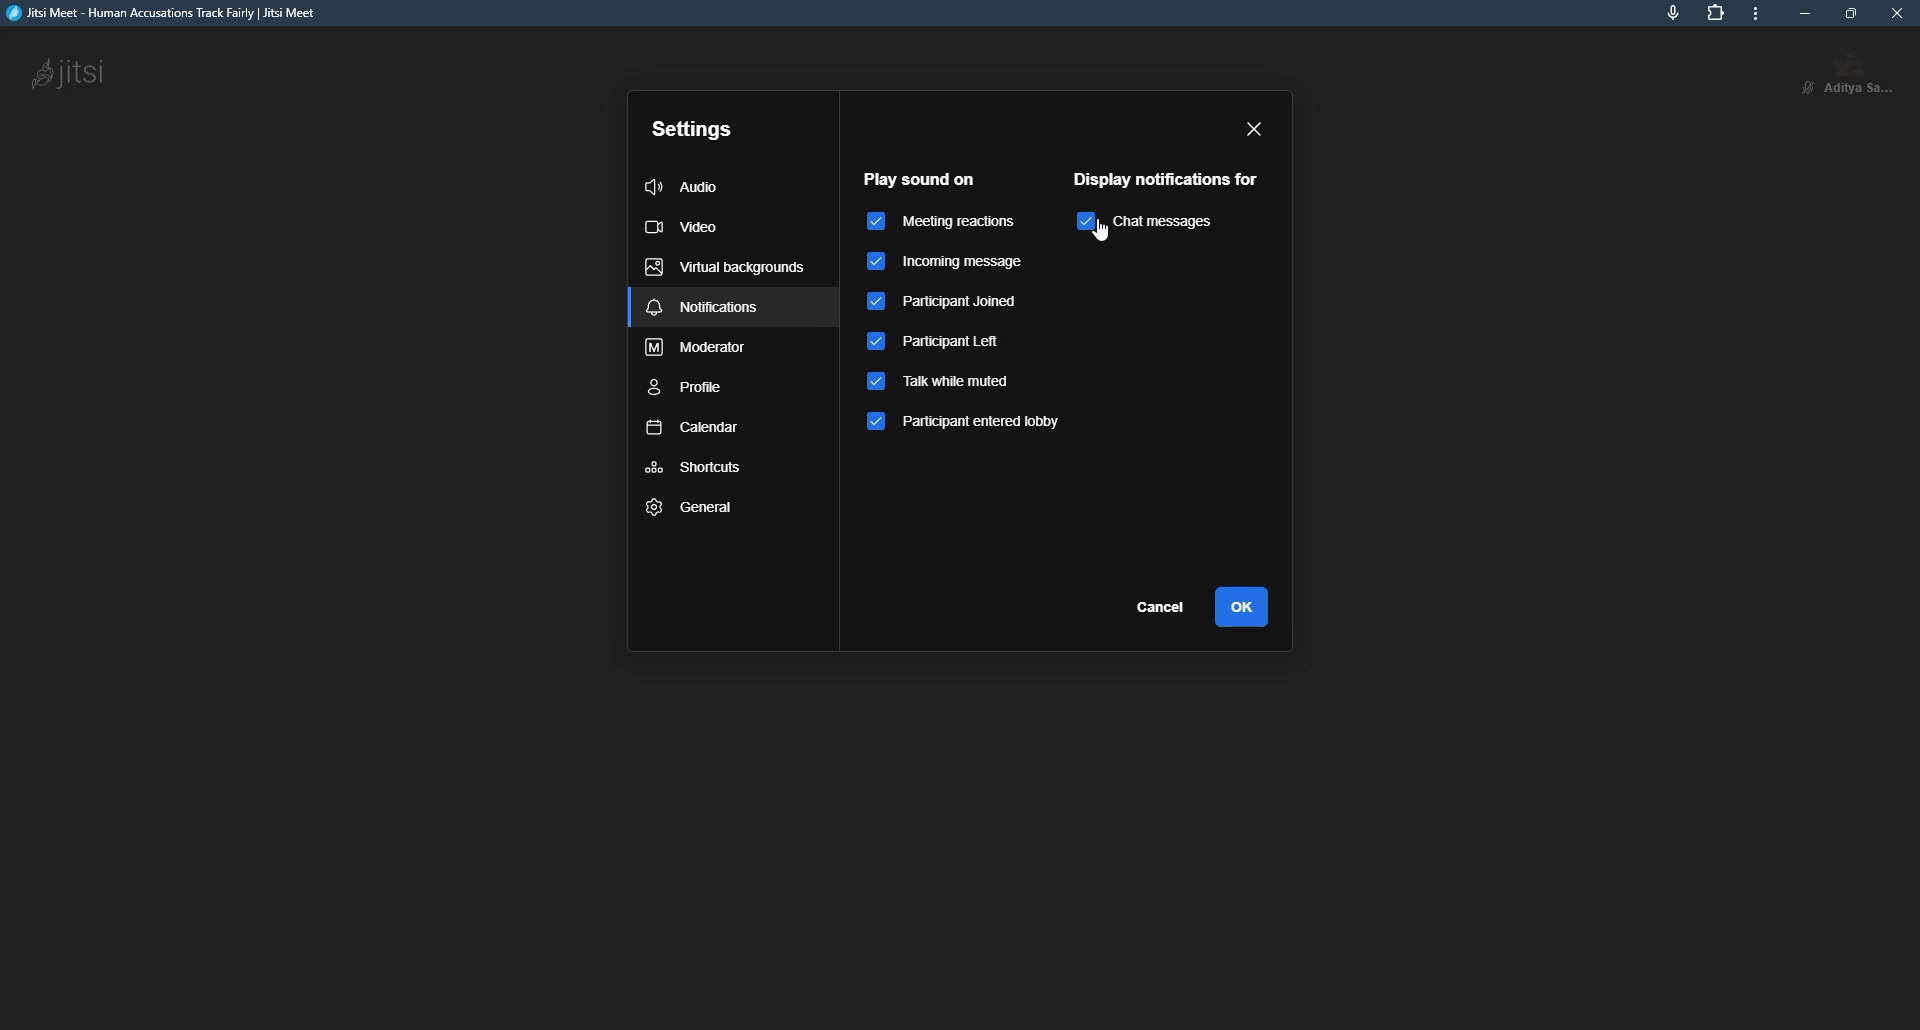 This screenshot has height=1030, width=1920. I want to click on jitsi, so click(69, 77).